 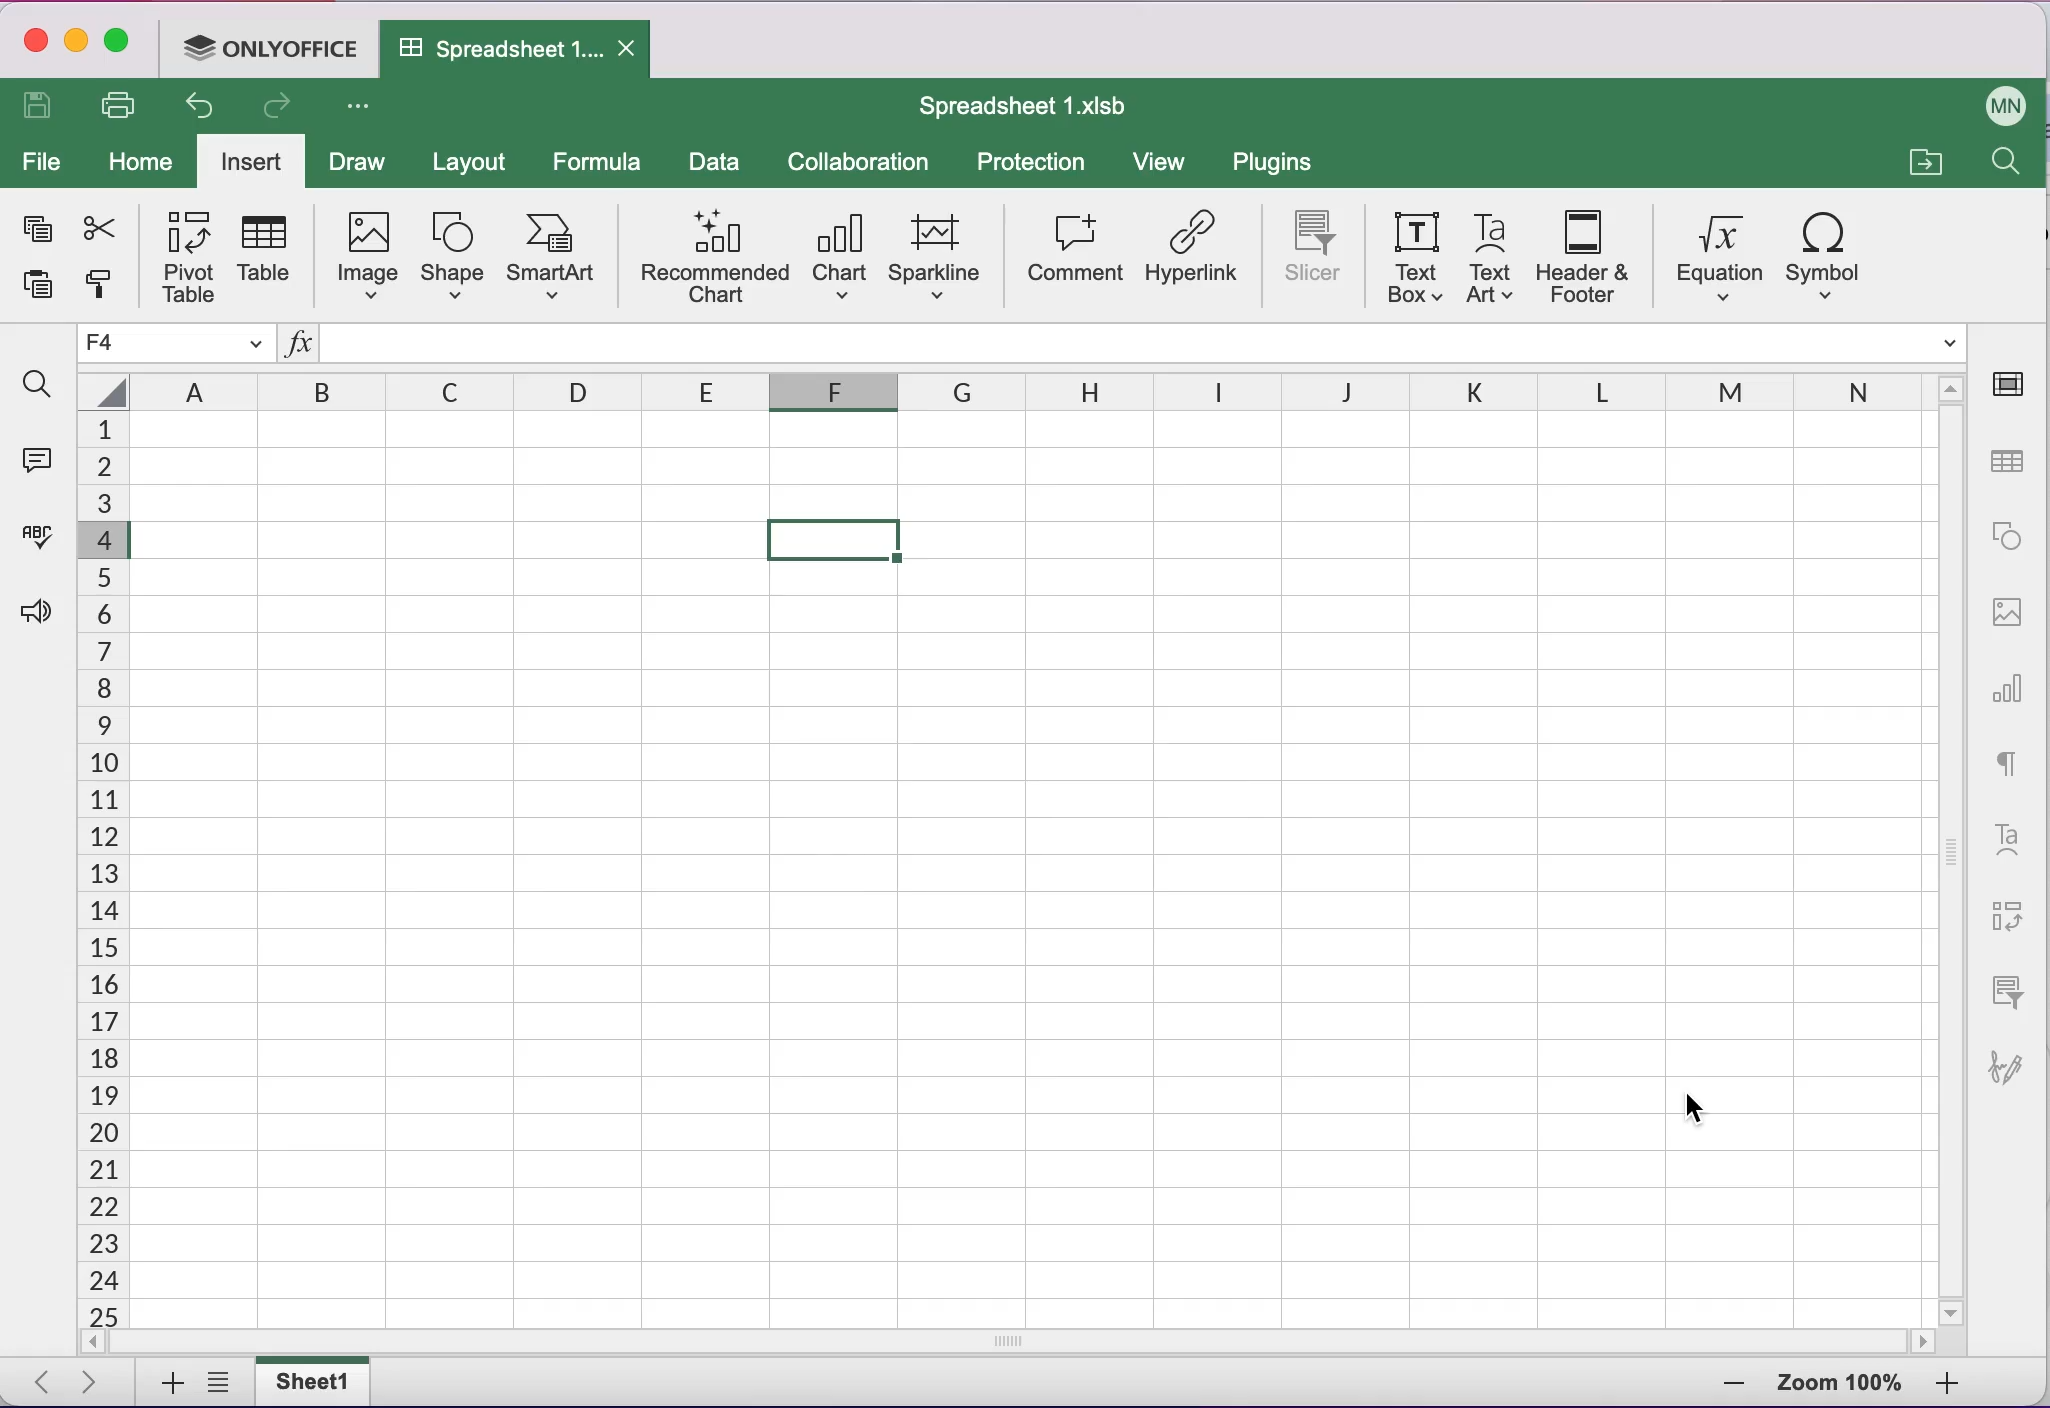 I want to click on zoom in, so click(x=1959, y=1383).